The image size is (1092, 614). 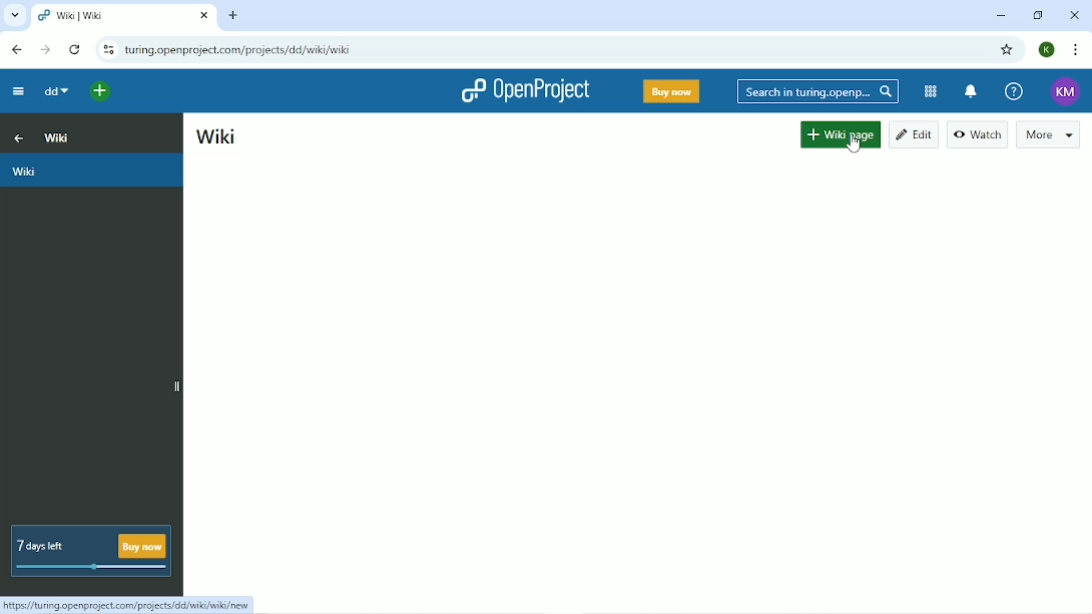 What do you see at coordinates (525, 90) in the screenshot?
I see `OpenProject` at bounding box center [525, 90].